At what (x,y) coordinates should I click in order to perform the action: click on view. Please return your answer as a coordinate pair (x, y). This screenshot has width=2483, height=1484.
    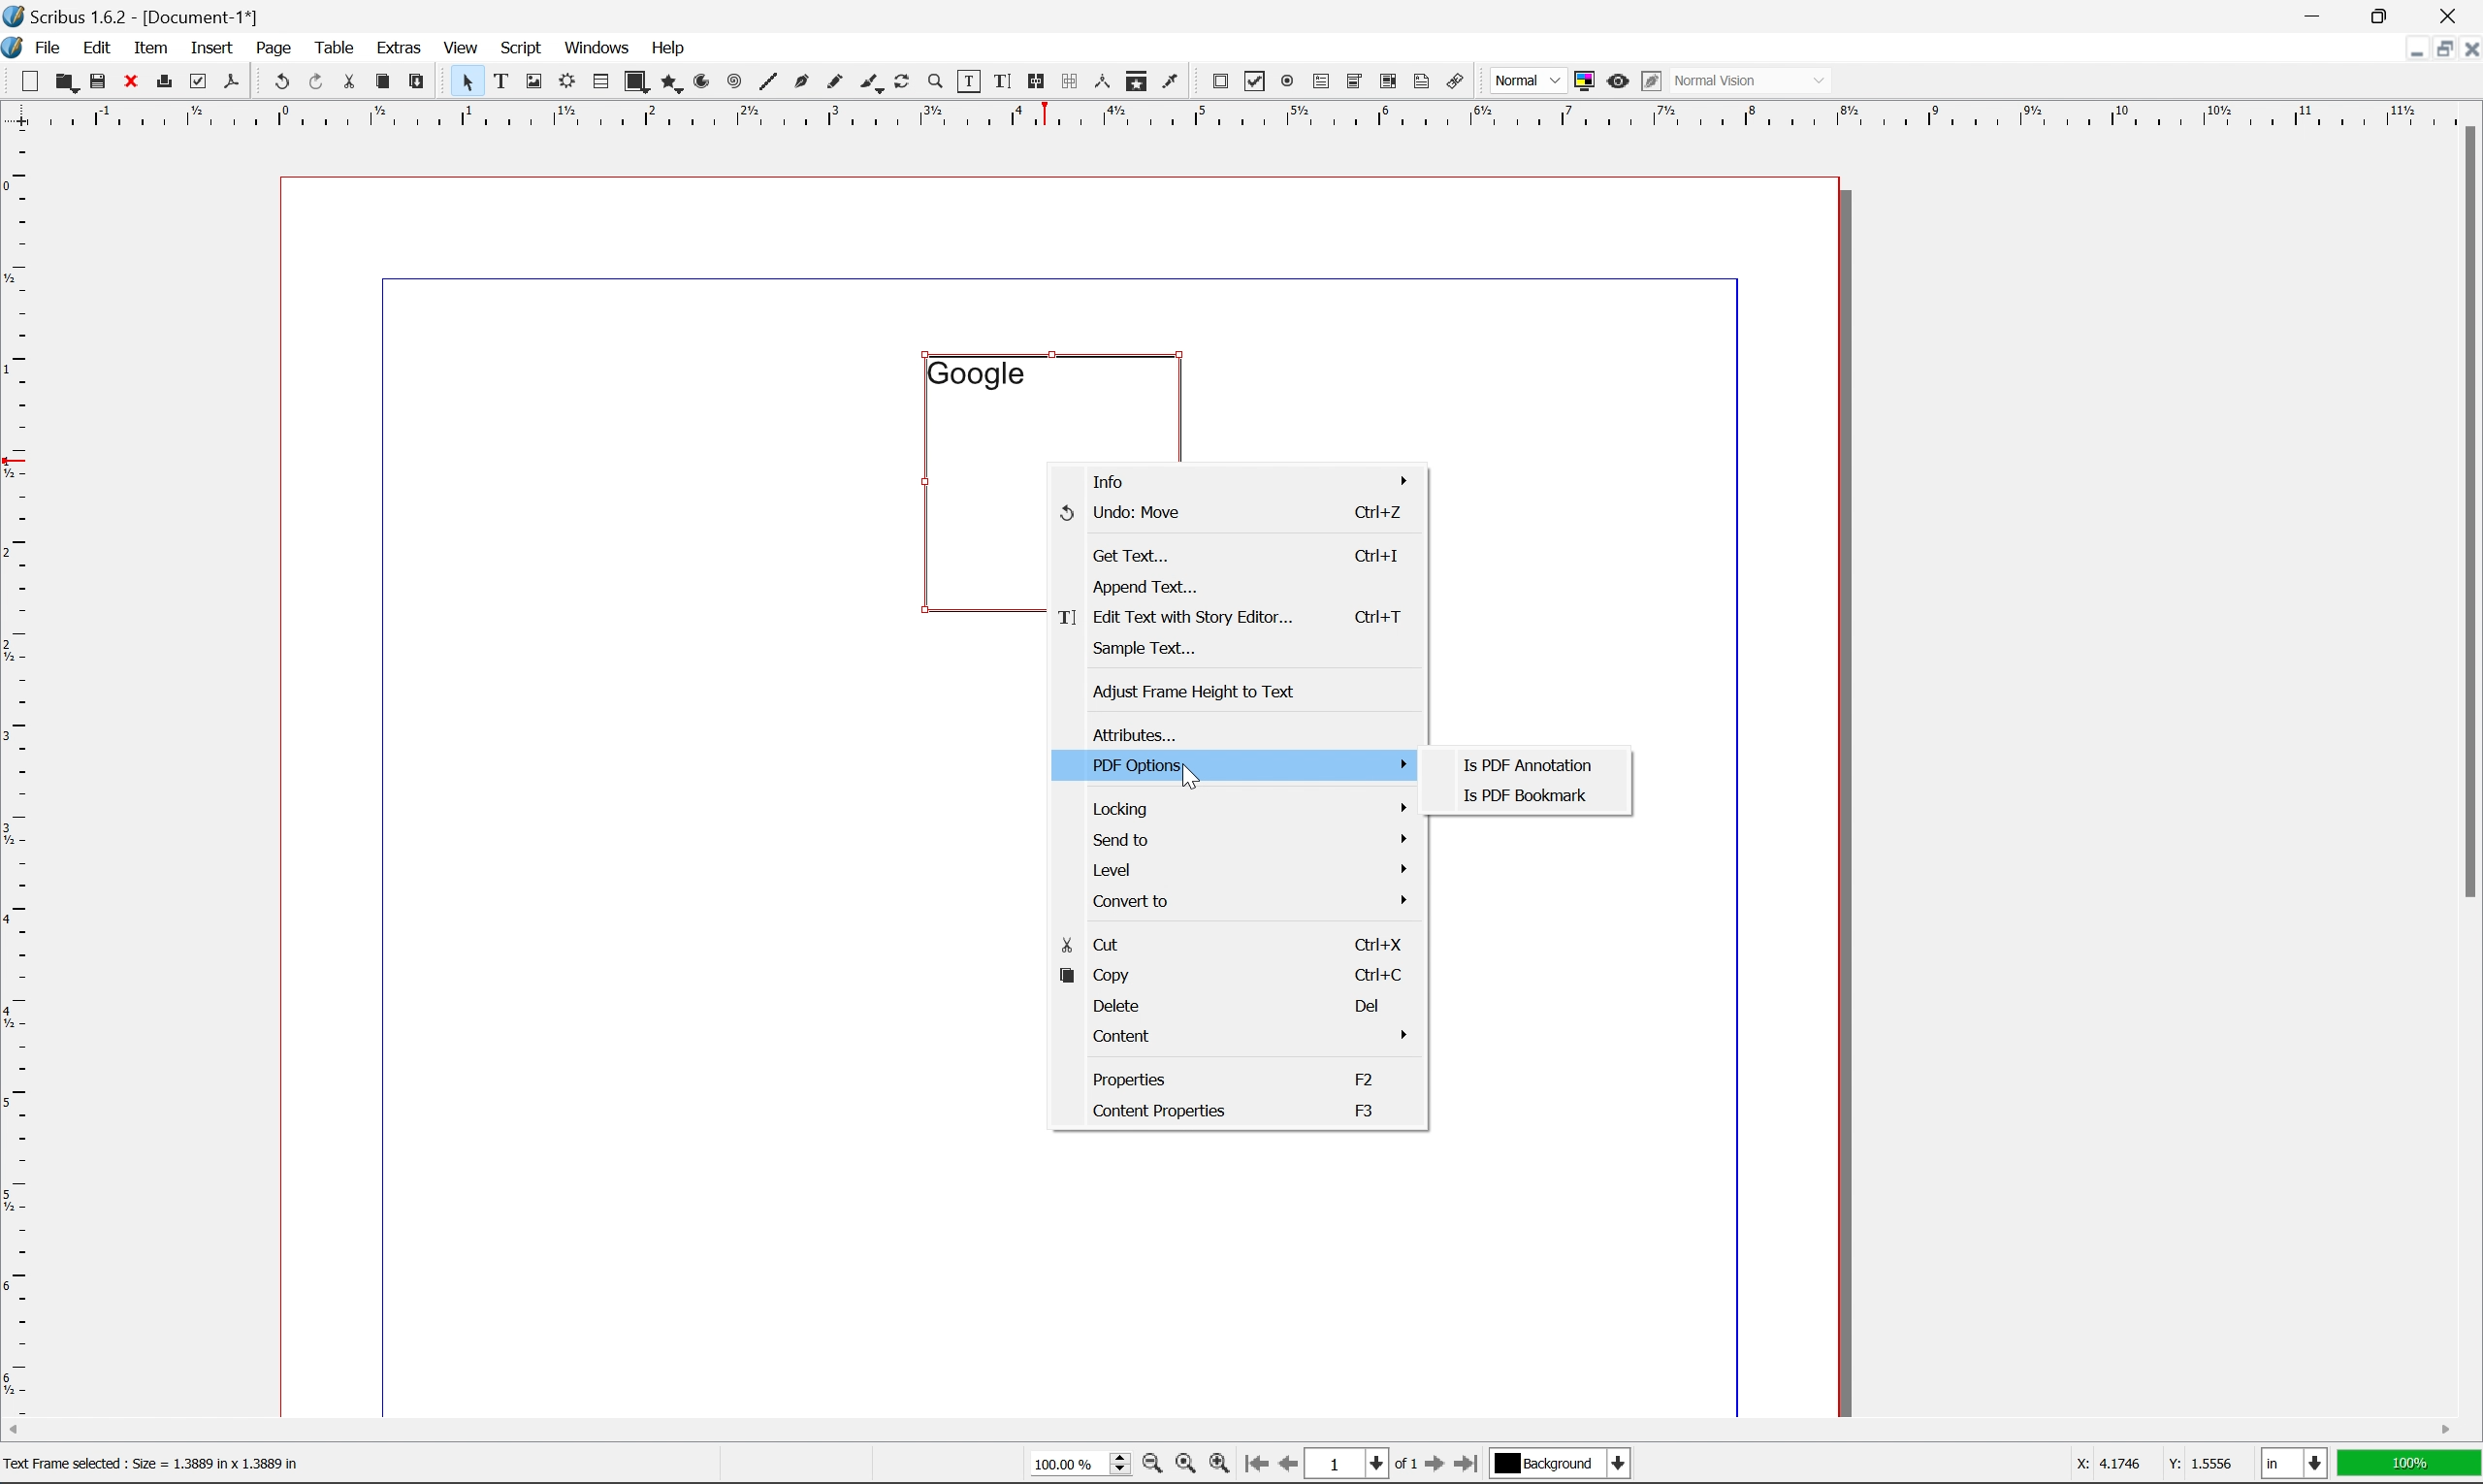
    Looking at the image, I should click on (465, 46).